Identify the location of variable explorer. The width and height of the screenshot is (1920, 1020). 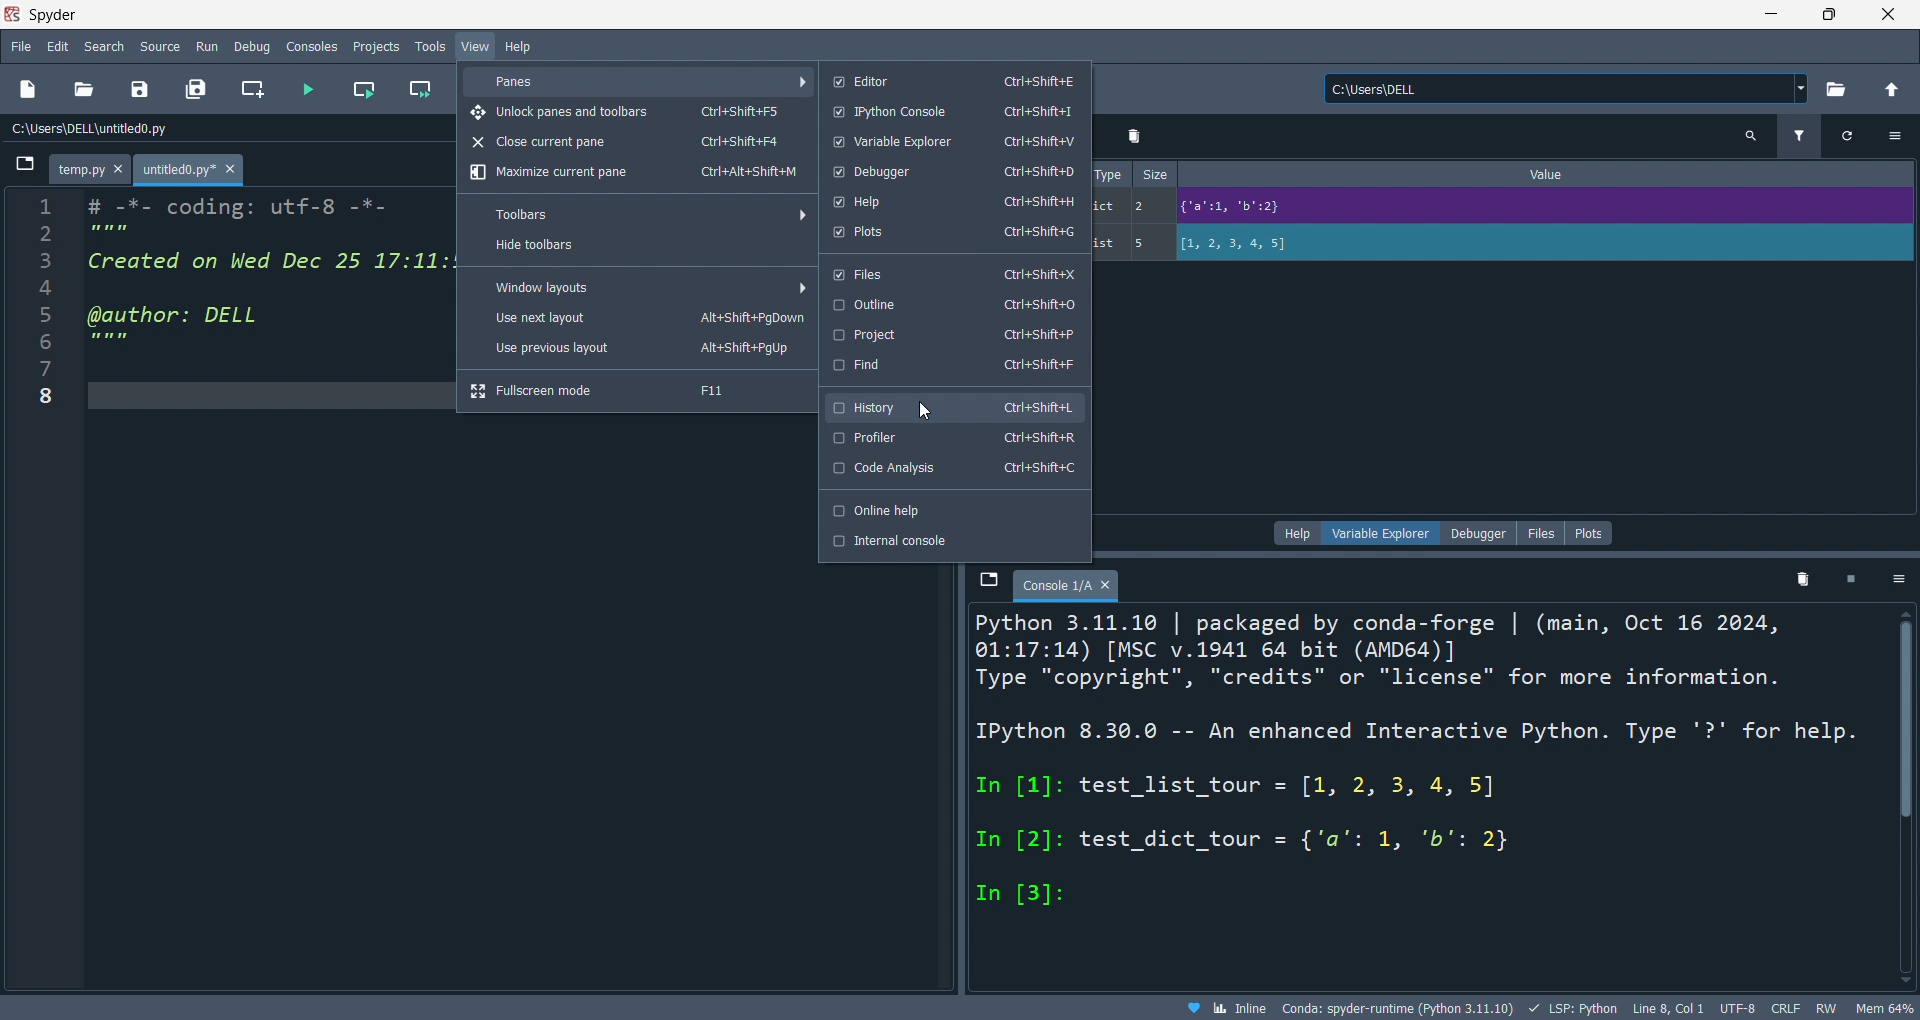
(950, 142).